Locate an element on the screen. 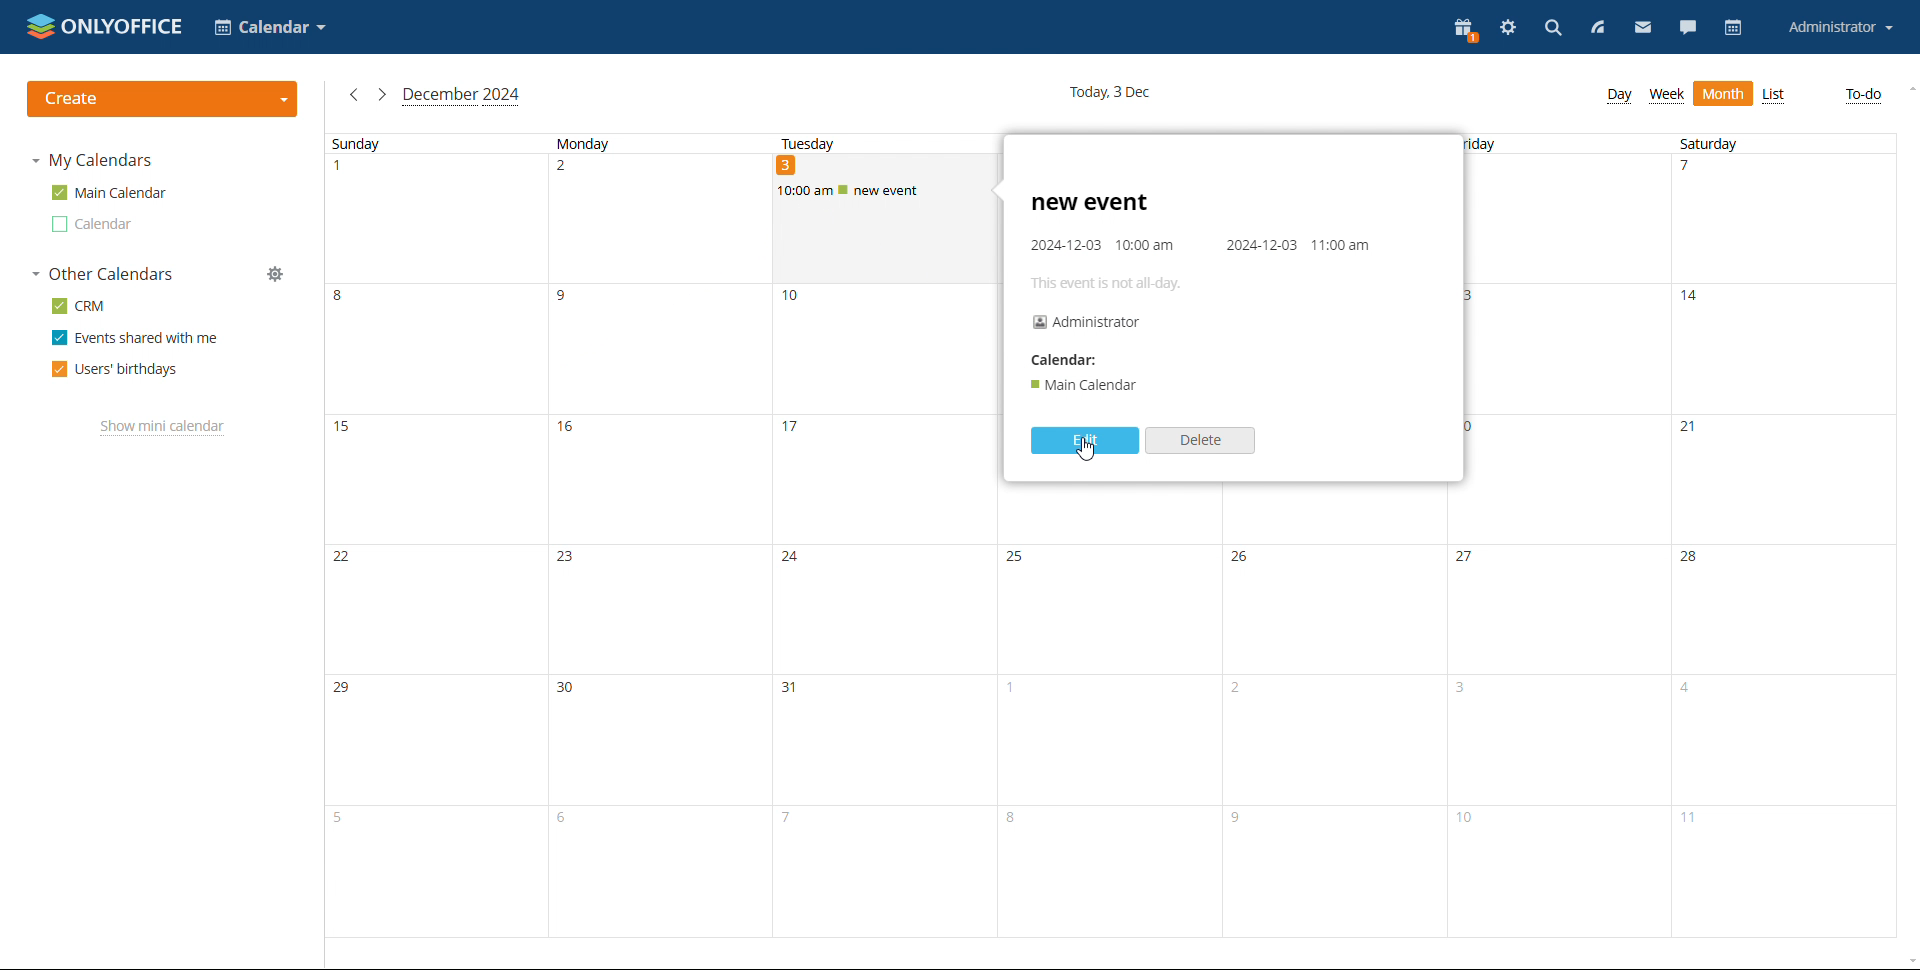  3 is located at coordinates (882, 254).